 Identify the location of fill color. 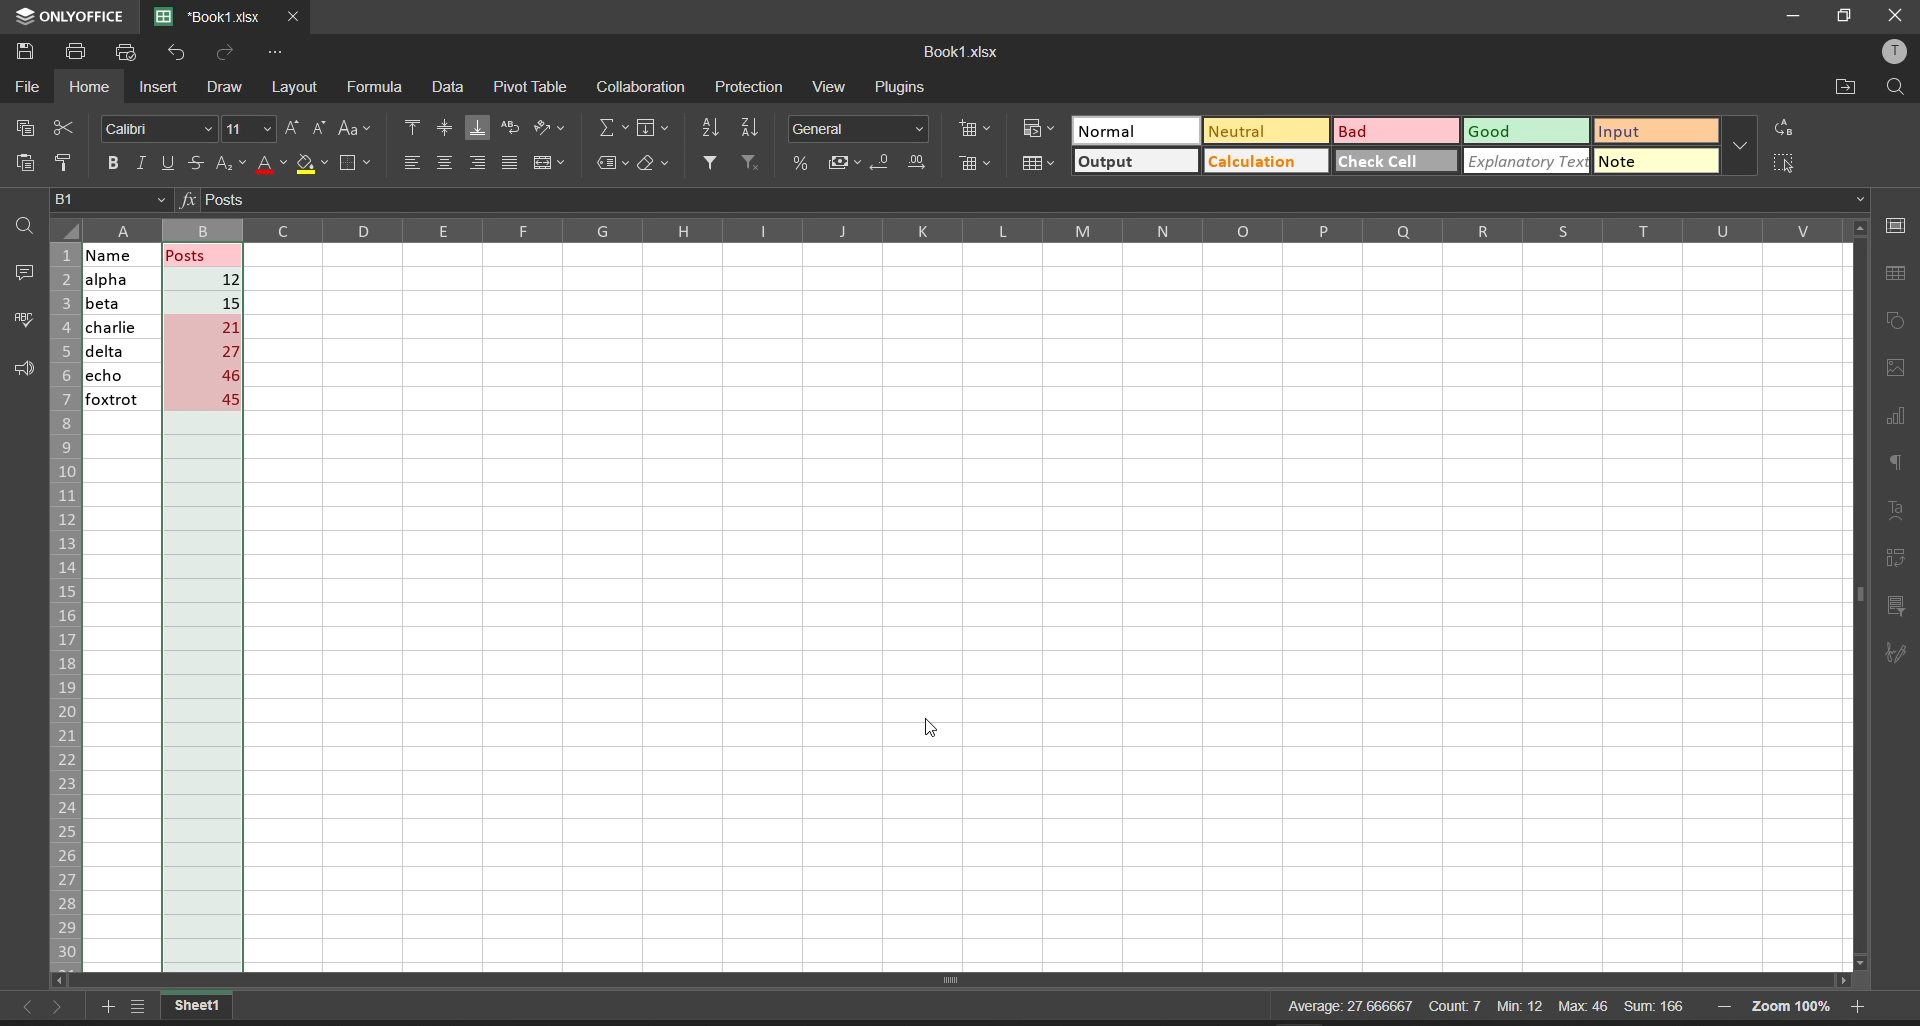
(312, 166).